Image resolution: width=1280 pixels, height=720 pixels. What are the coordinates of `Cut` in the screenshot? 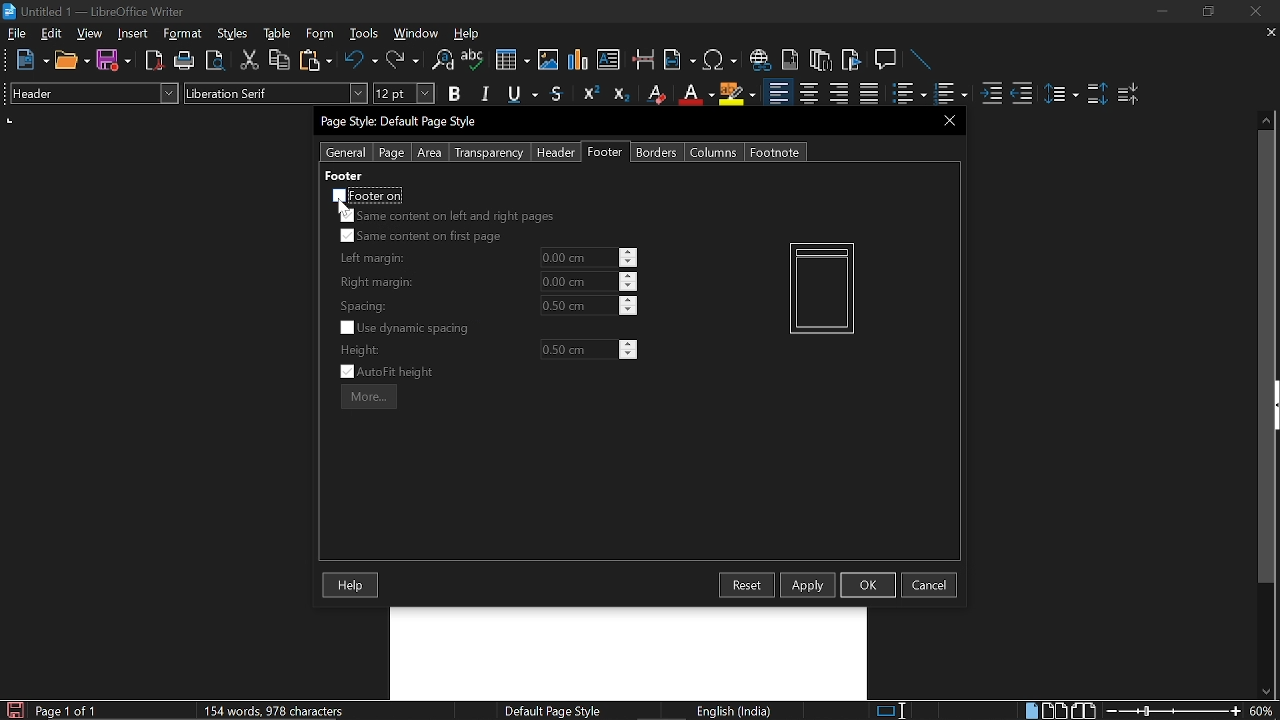 It's located at (250, 60).